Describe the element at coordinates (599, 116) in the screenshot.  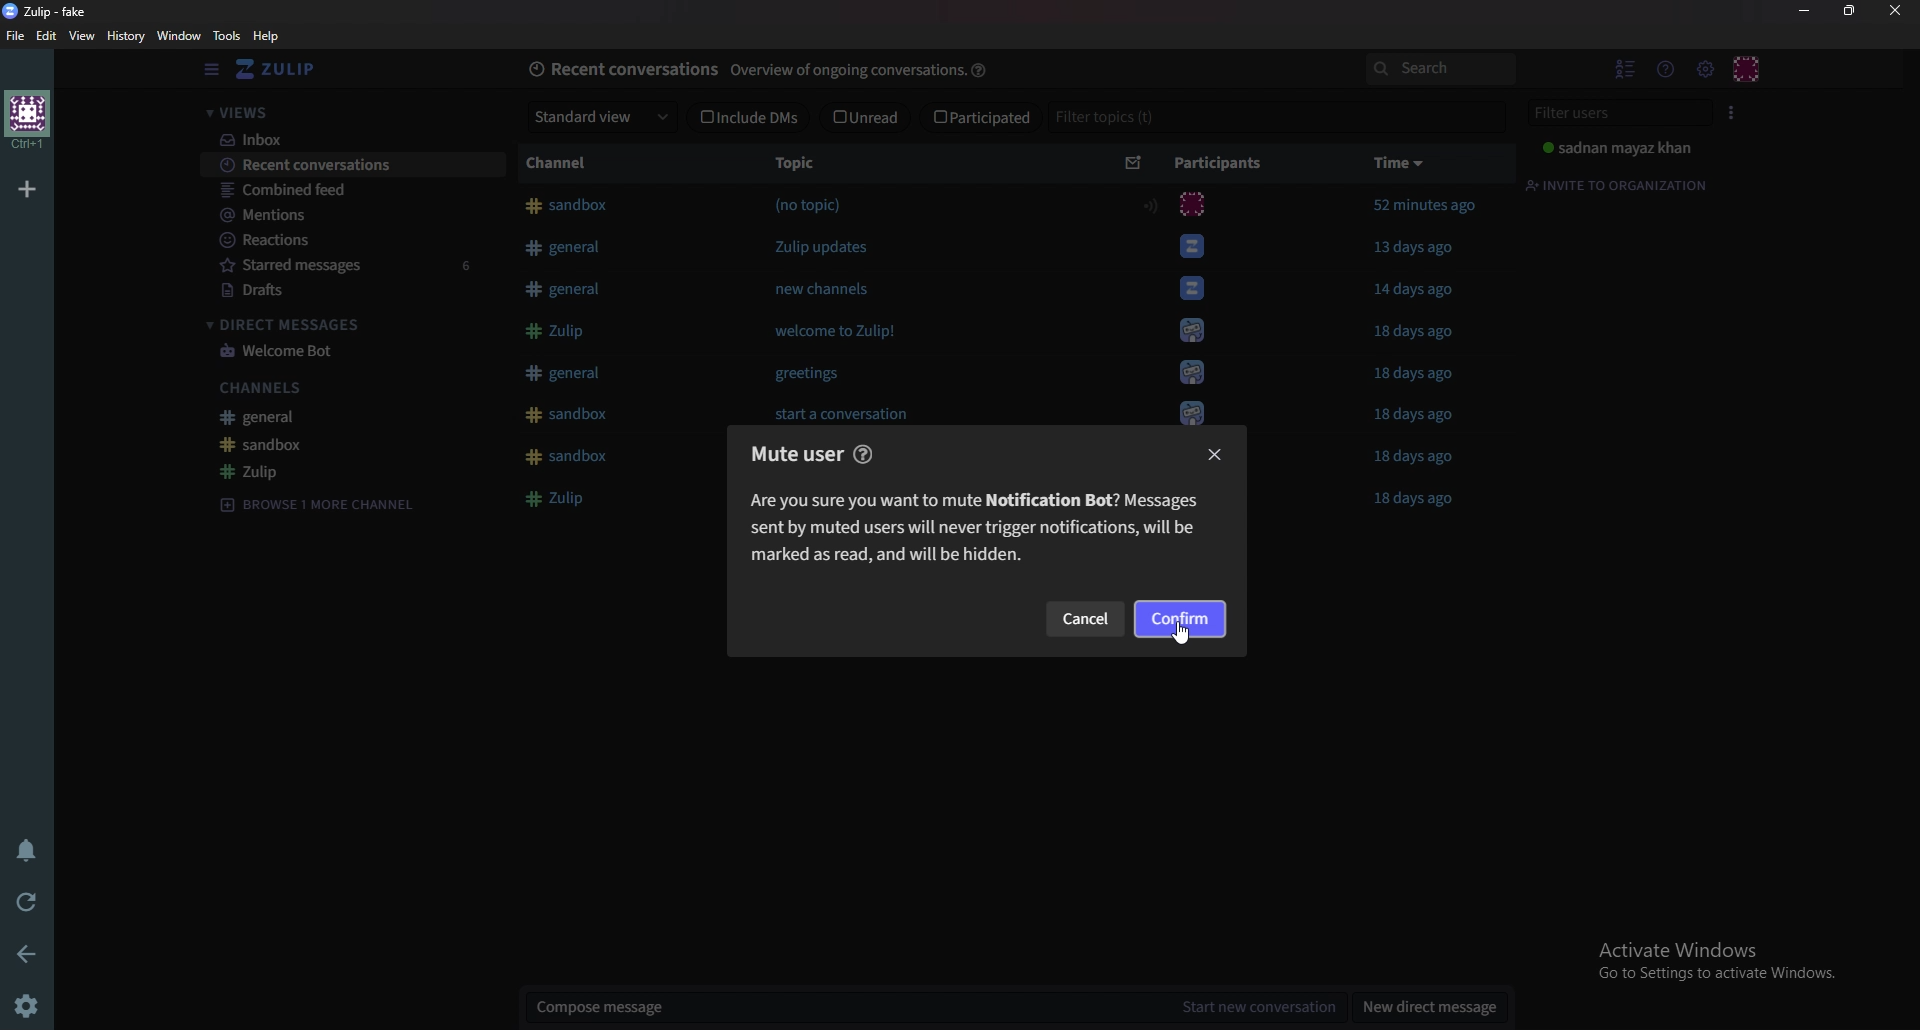
I see `Standard view` at that location.